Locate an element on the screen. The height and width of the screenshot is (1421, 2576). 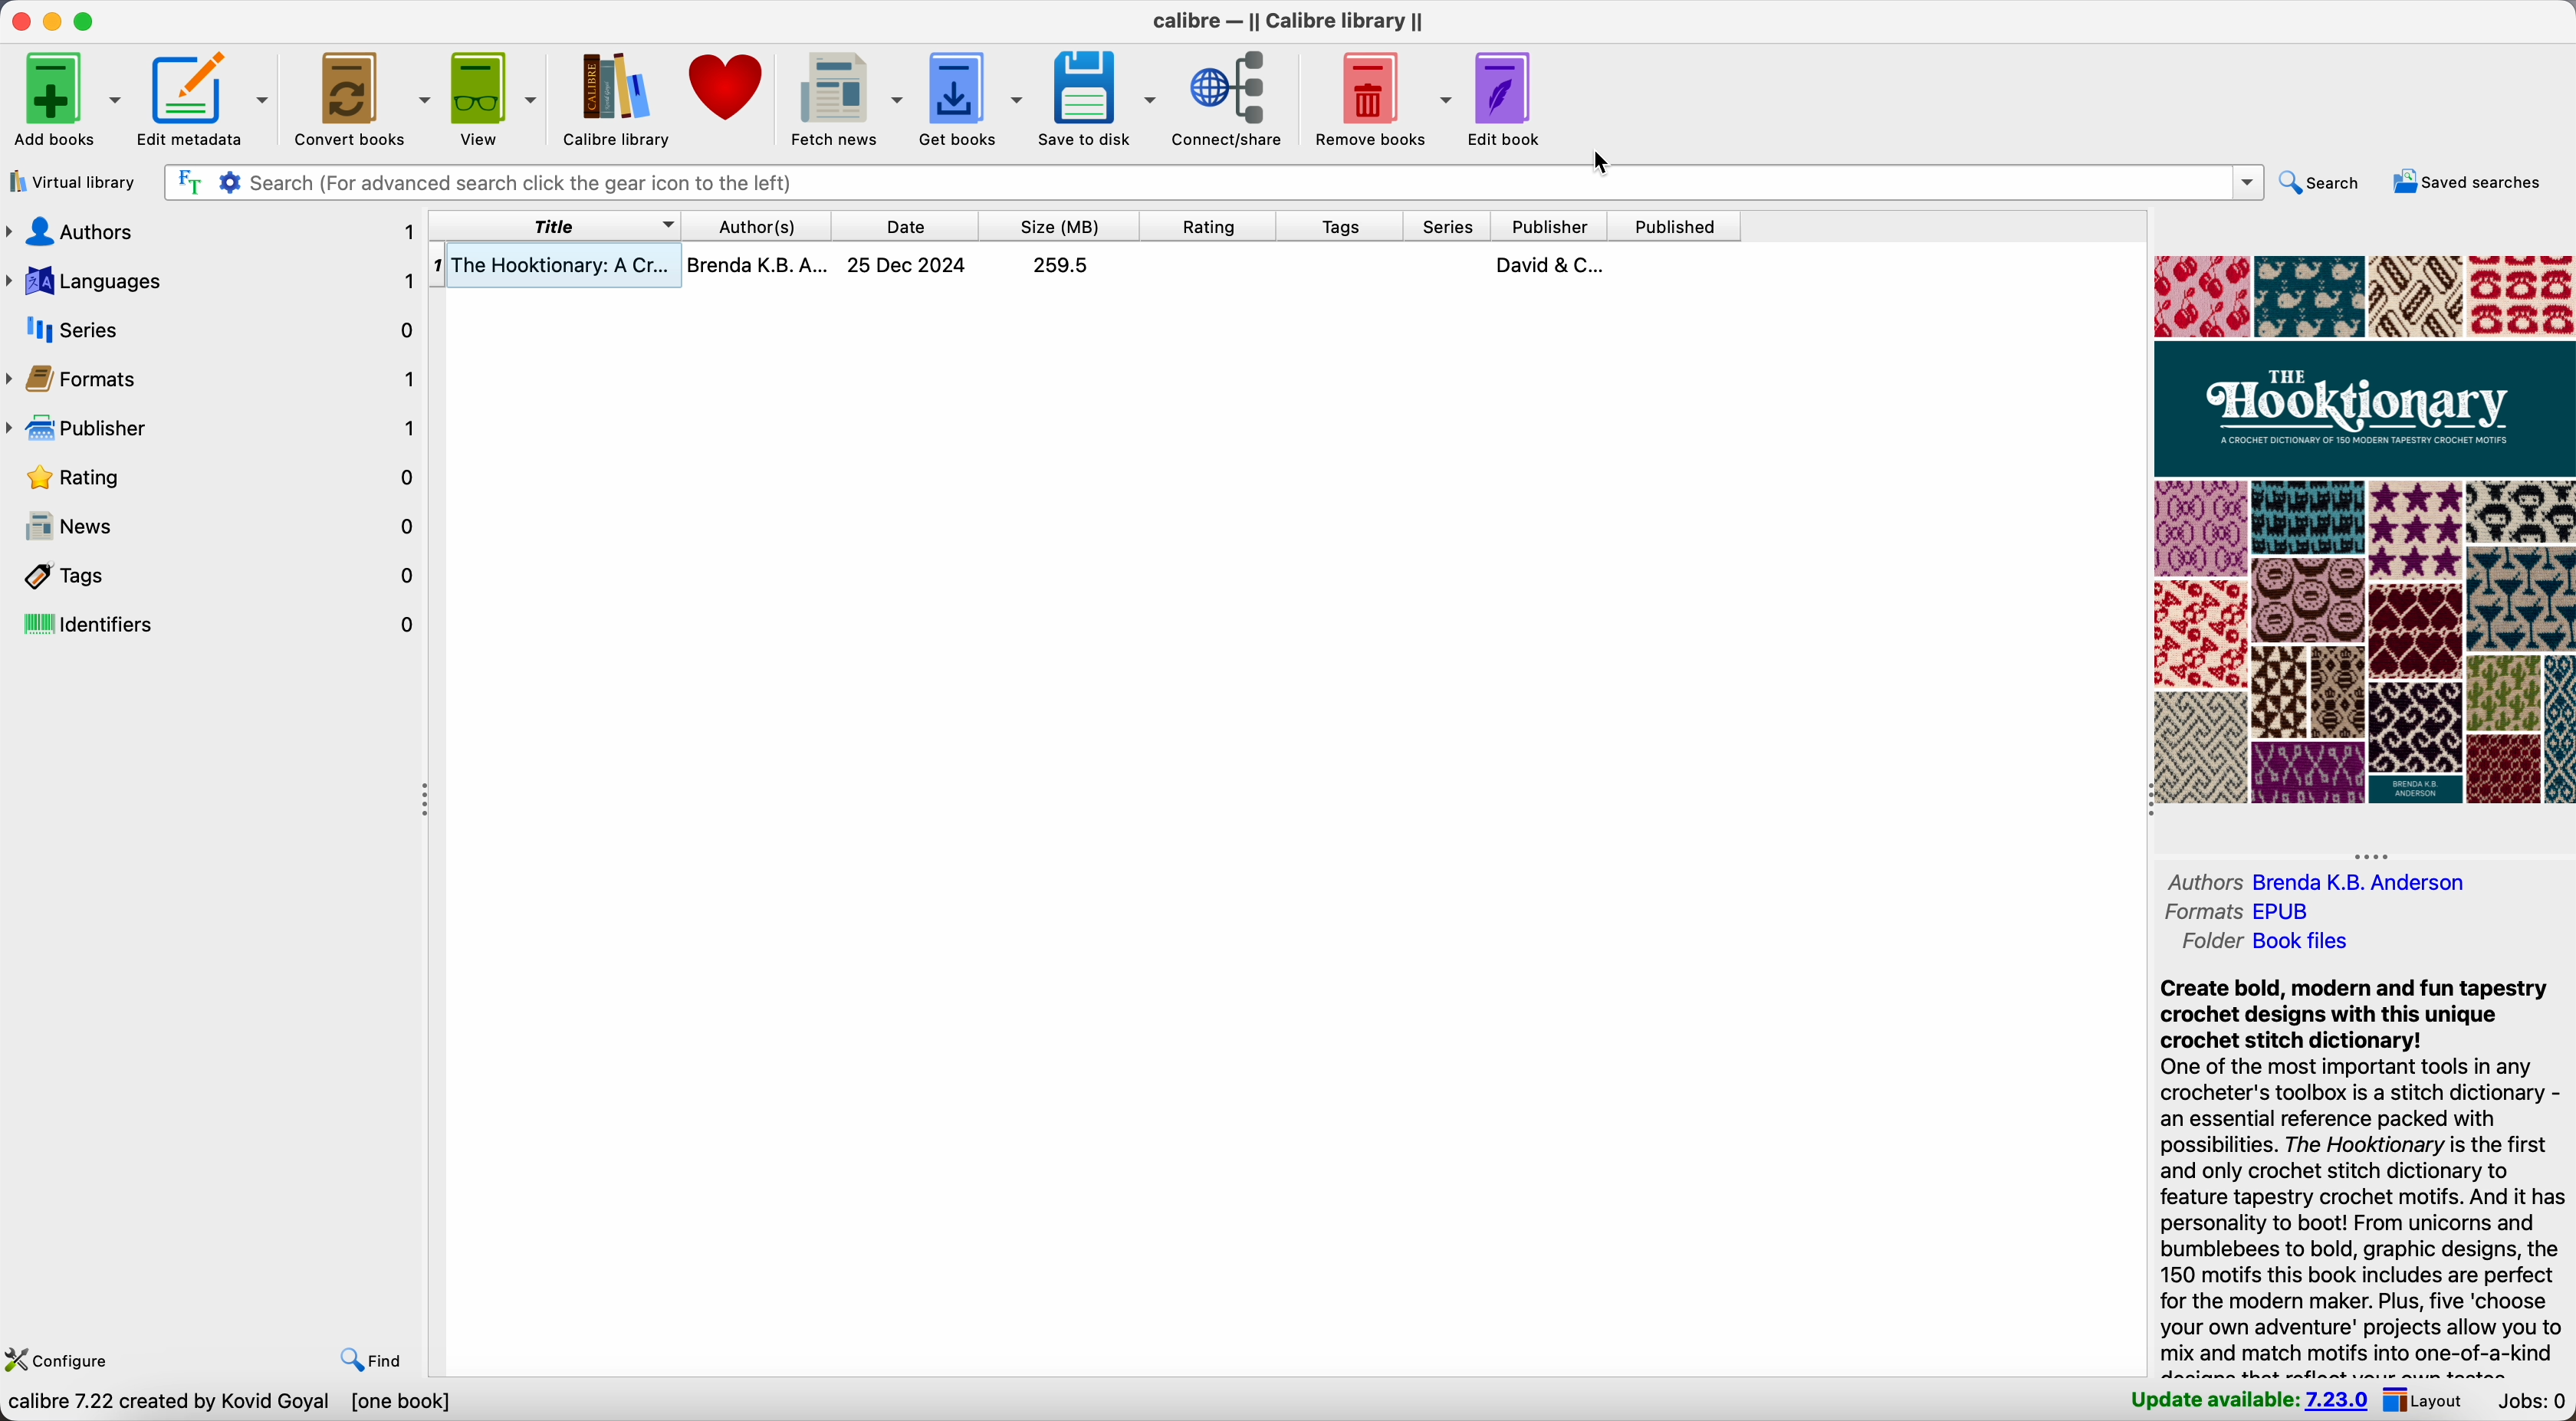
rating is located at coordinates (1208, 225).